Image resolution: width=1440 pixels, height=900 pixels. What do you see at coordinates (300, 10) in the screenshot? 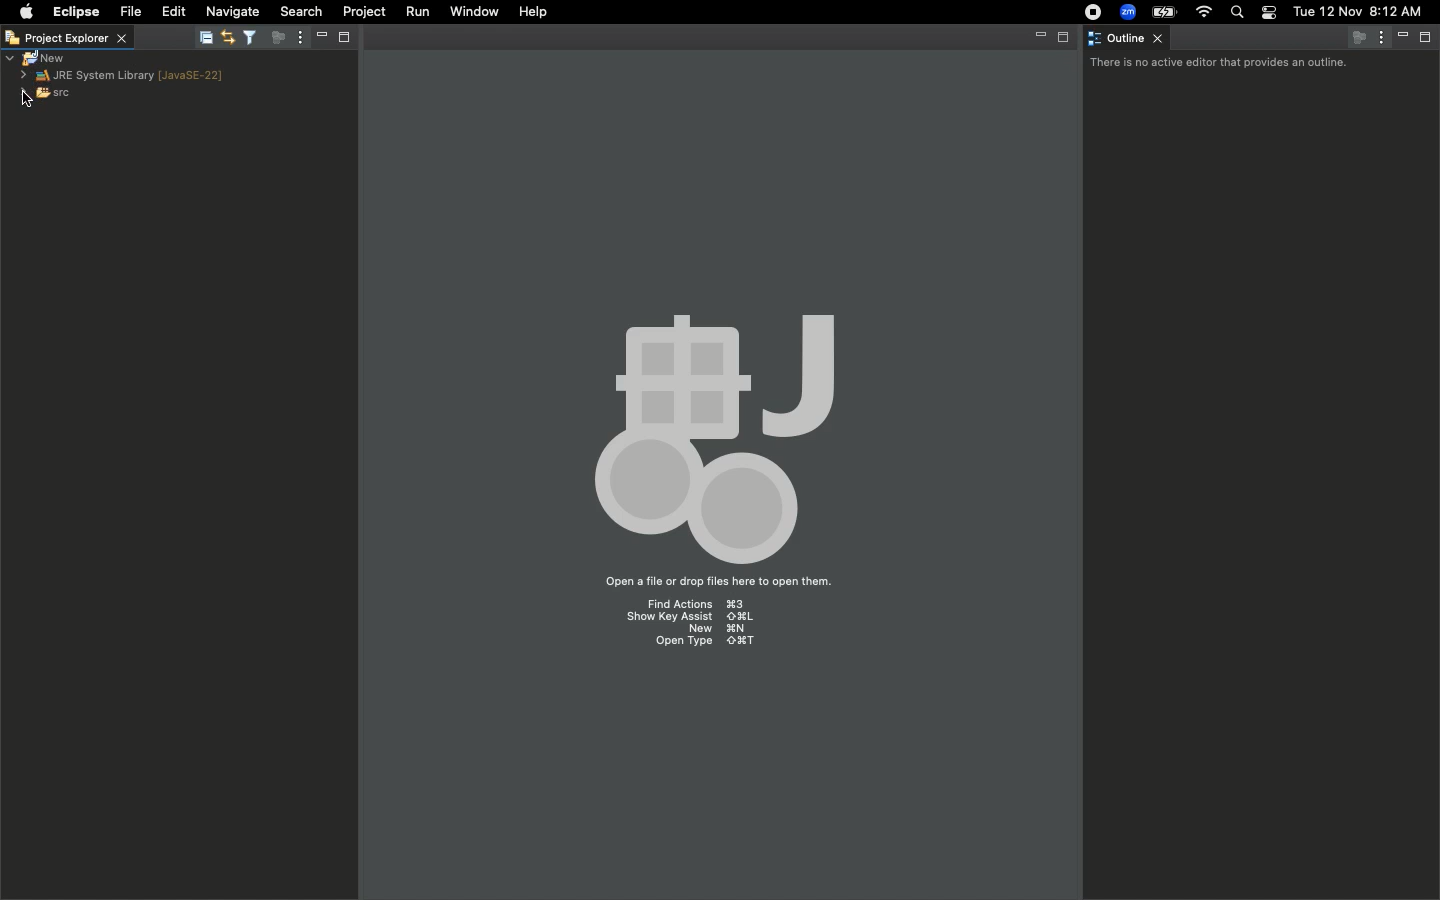
I see `Search` at bounding box center [300, 10].